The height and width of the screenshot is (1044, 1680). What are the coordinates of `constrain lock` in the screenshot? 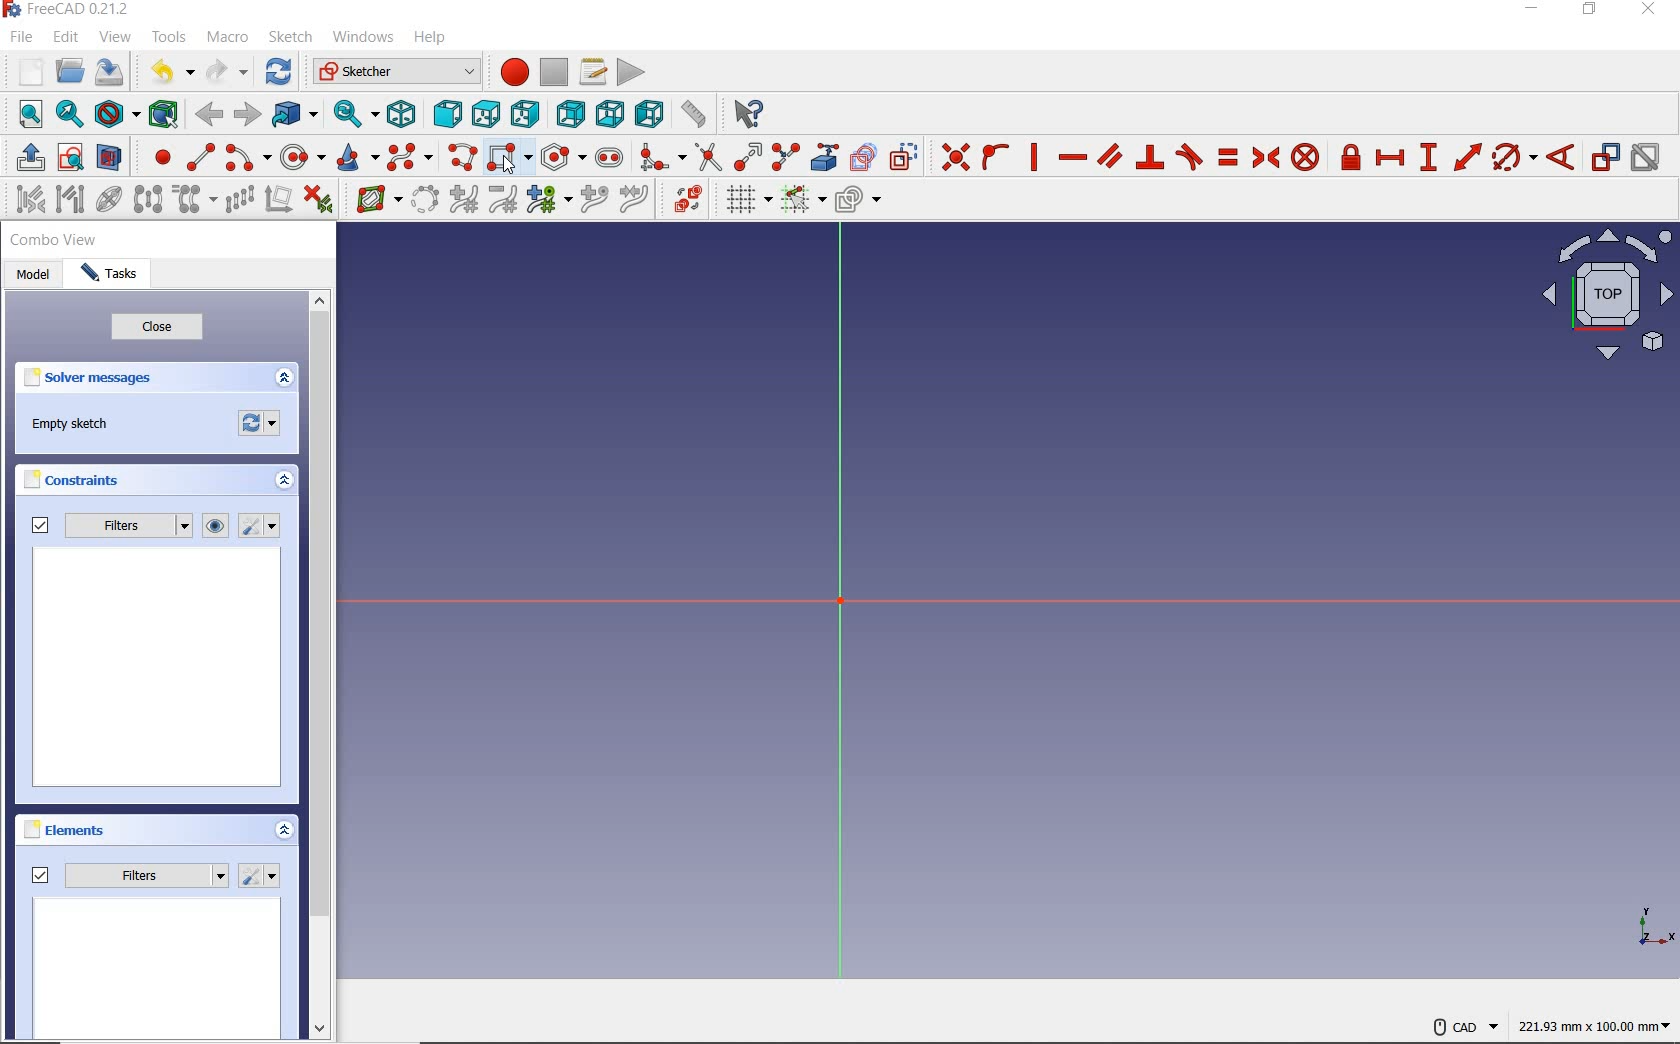 It's located at (1351, 157).